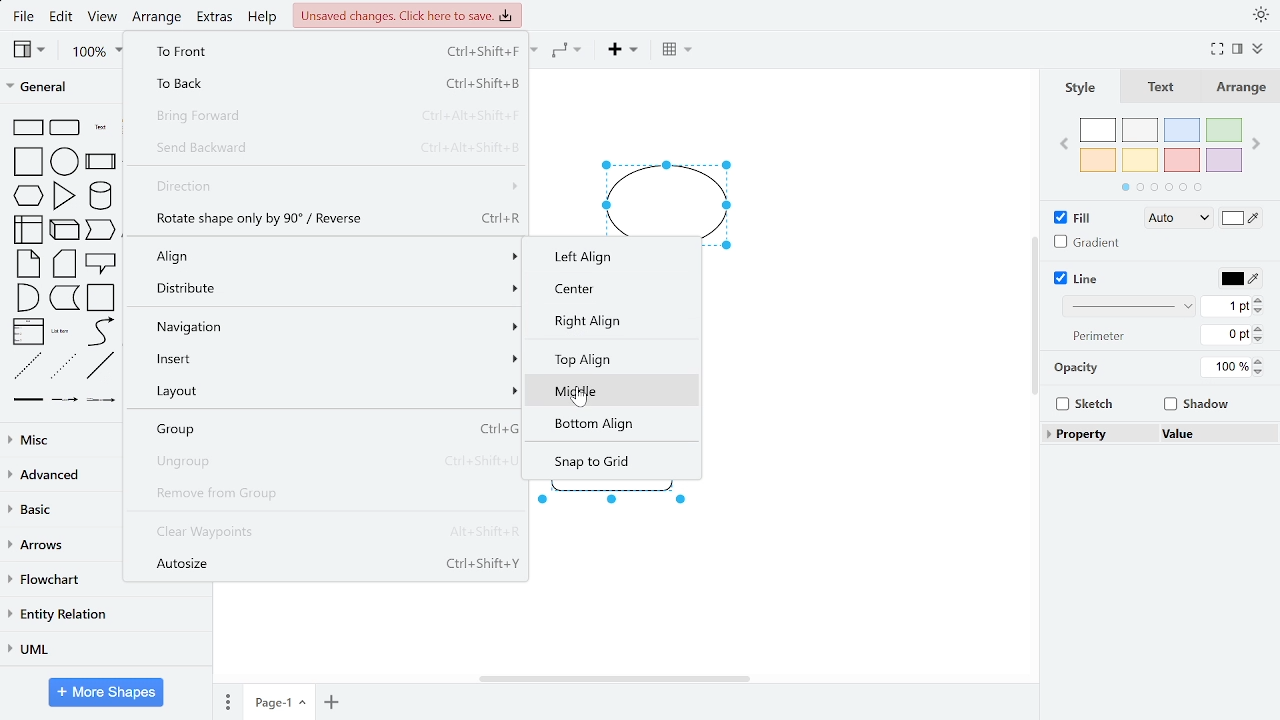 The height and width of the screenshot is (720, 1280). I want to click on send backward, so click(328, 149).